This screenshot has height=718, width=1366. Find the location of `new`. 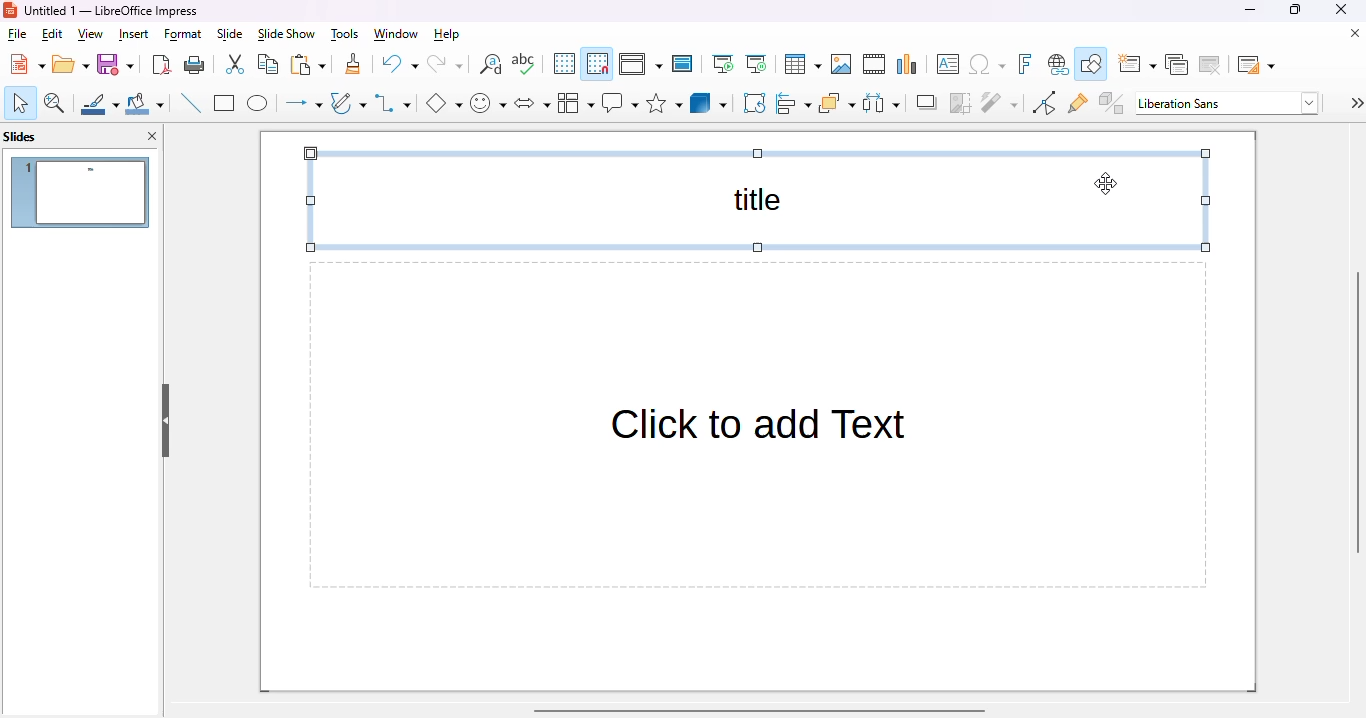

new is located at coordinates (27, 64).